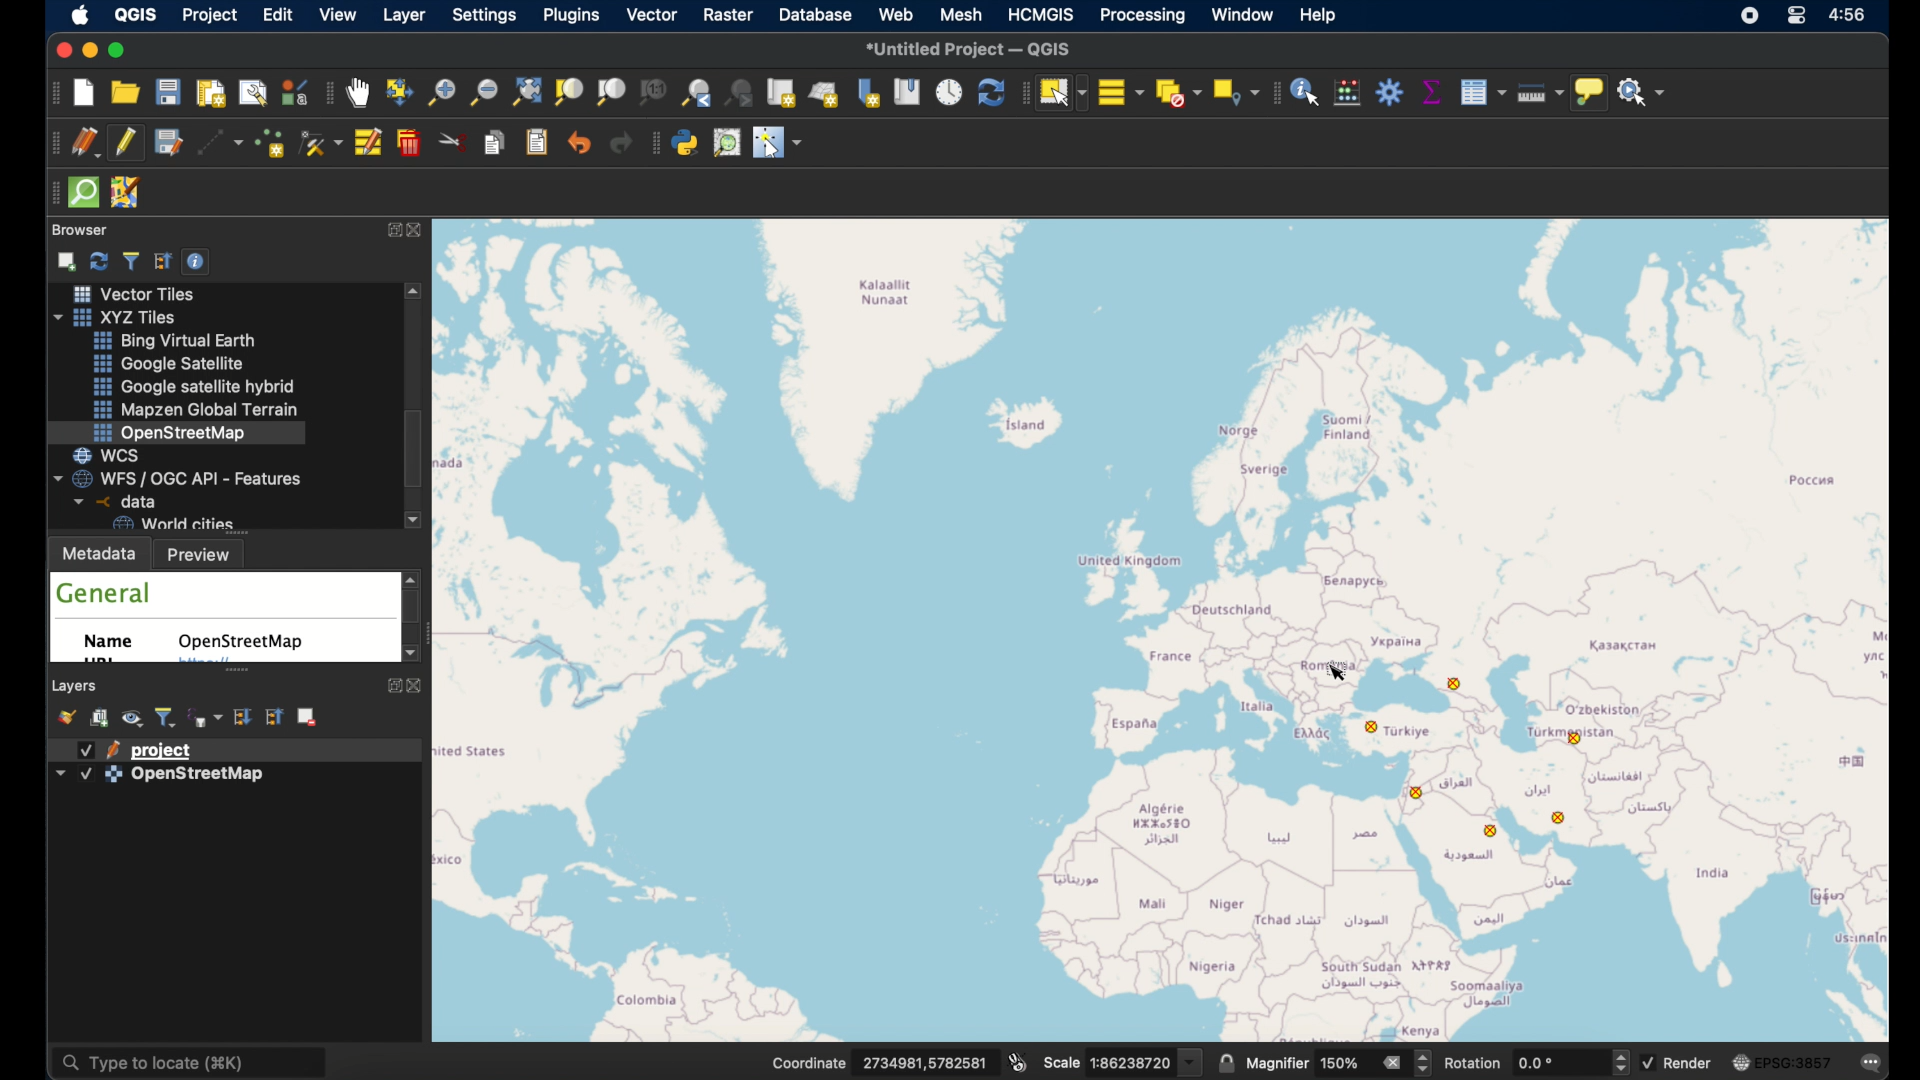 This screenshot has width=1920, height=1080. What do you see at coordinates (729, 142) in the screenshot?
I see `osm place search` at bounding box center [729, 142].